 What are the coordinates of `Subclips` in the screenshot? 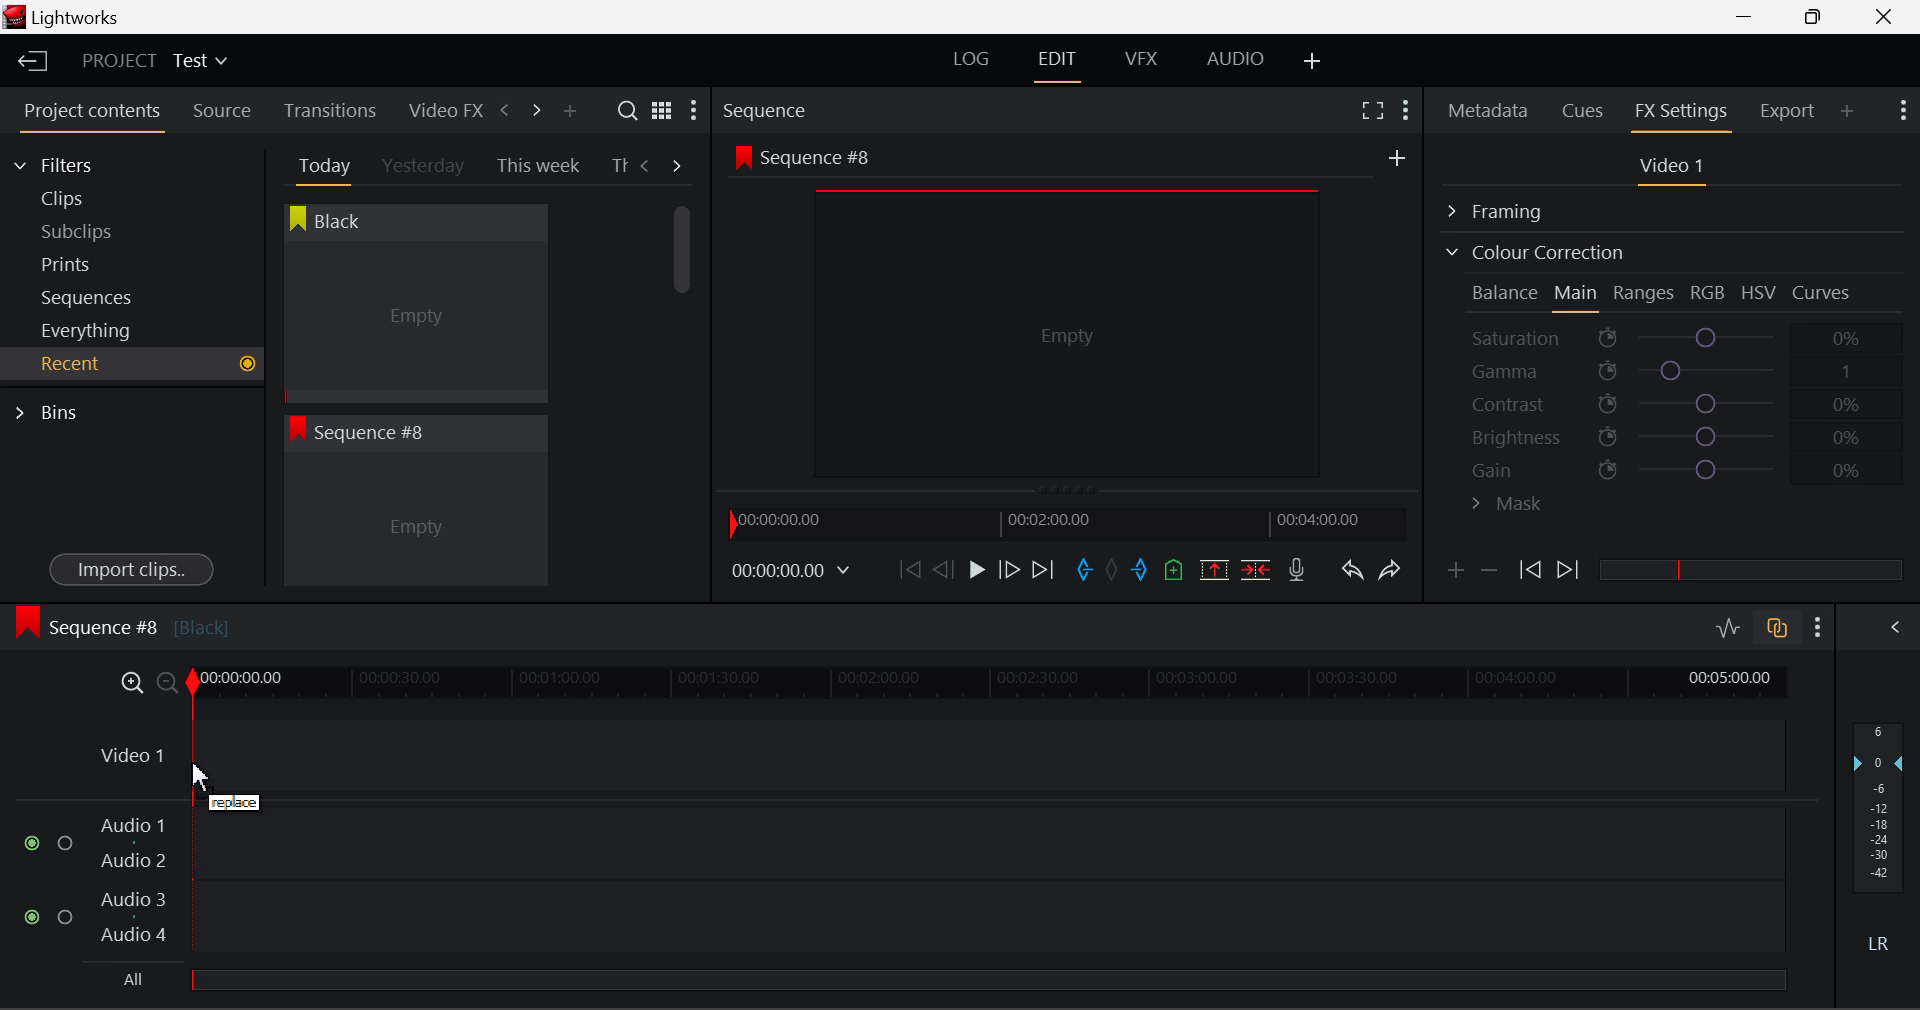 It's located at (96, 231).